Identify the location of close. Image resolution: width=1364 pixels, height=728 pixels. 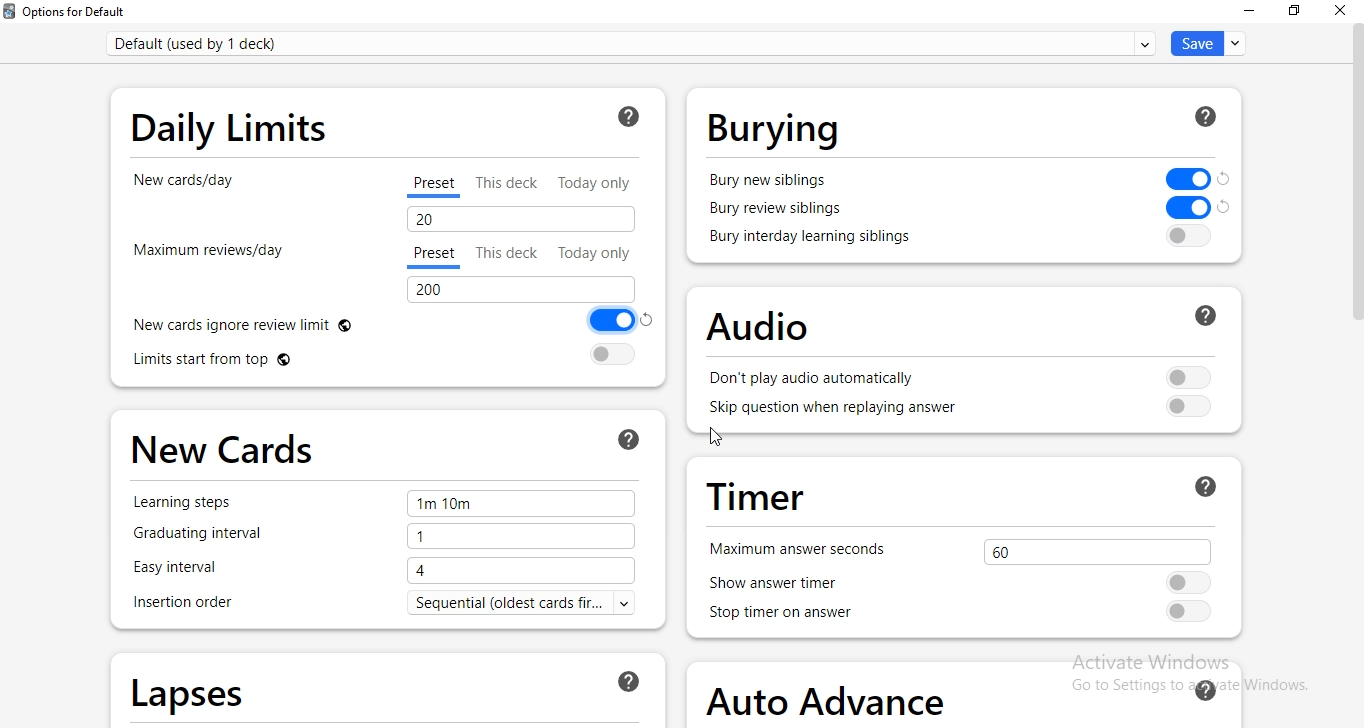
(1344, 14).